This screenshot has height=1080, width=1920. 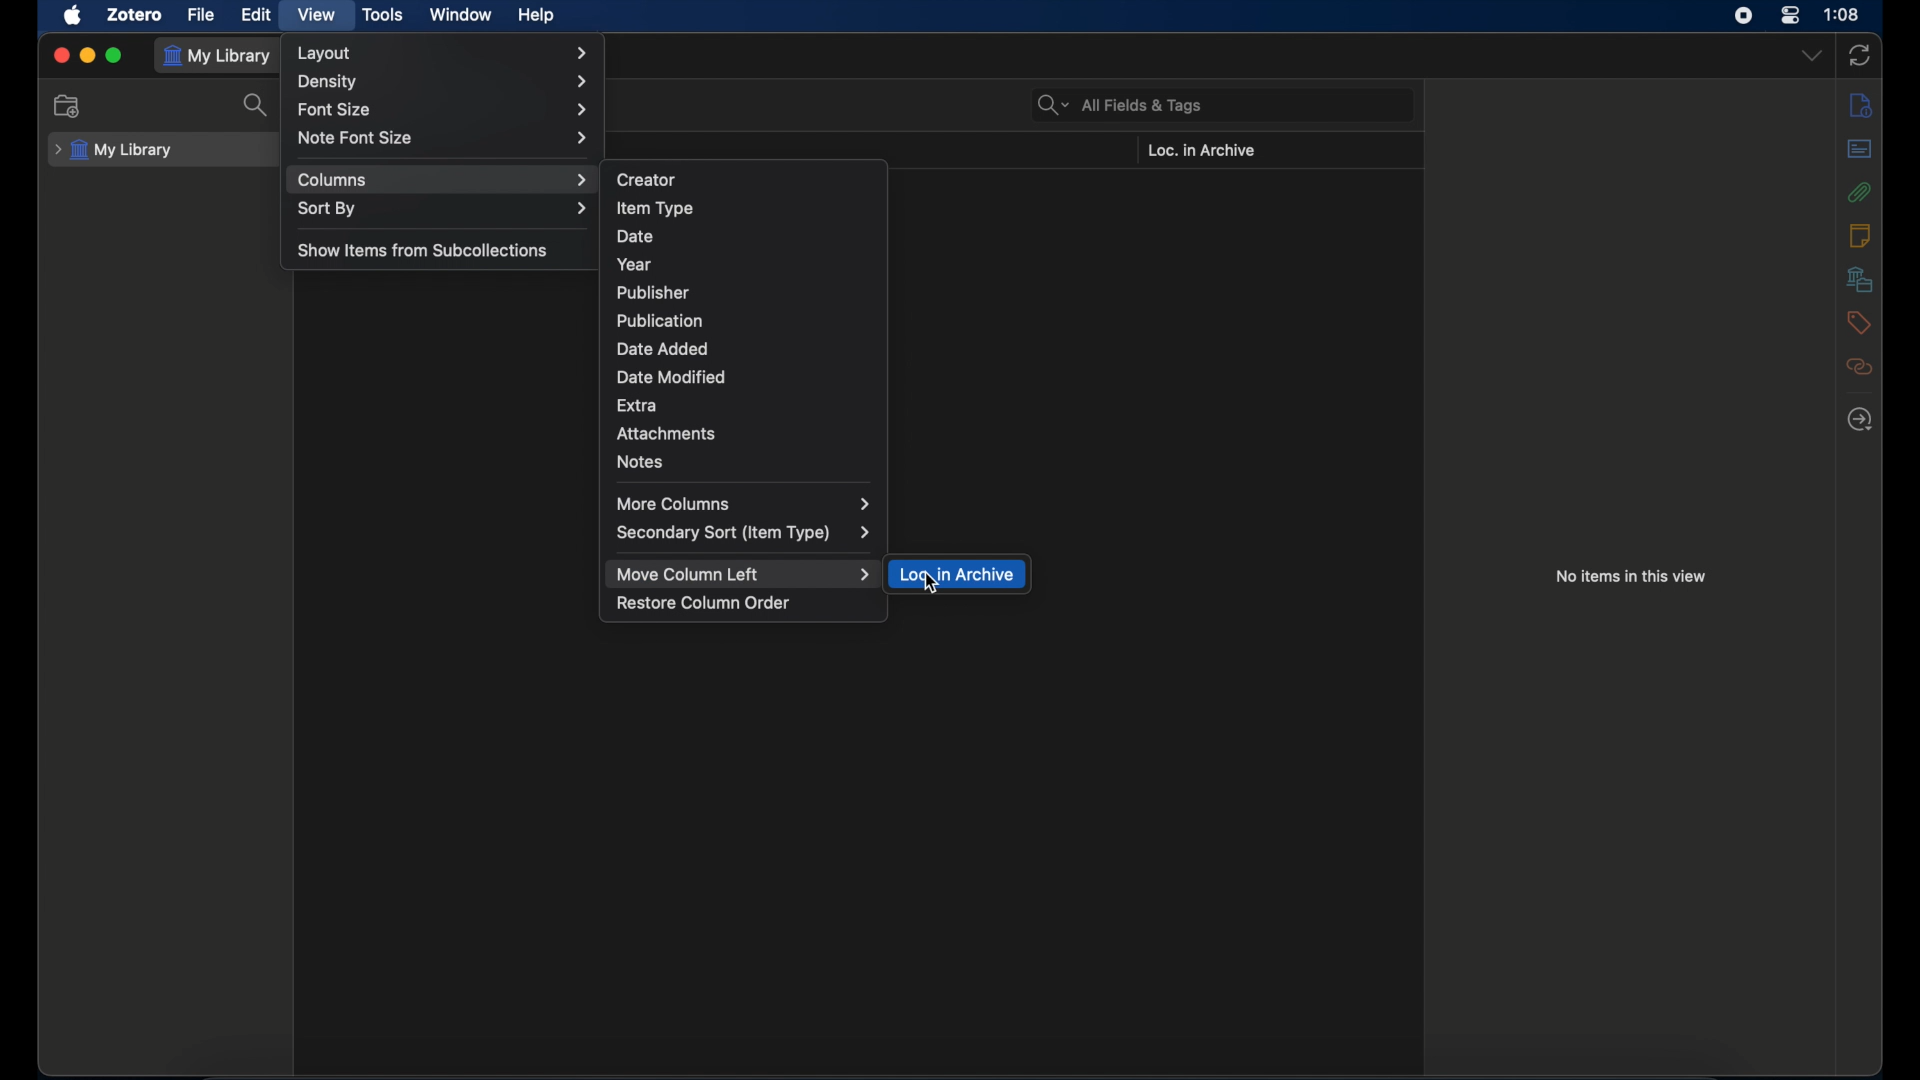 What do you see at coordinates (647, 178) in the screenshot?
I see `creator` at bounding box center [647, 178].